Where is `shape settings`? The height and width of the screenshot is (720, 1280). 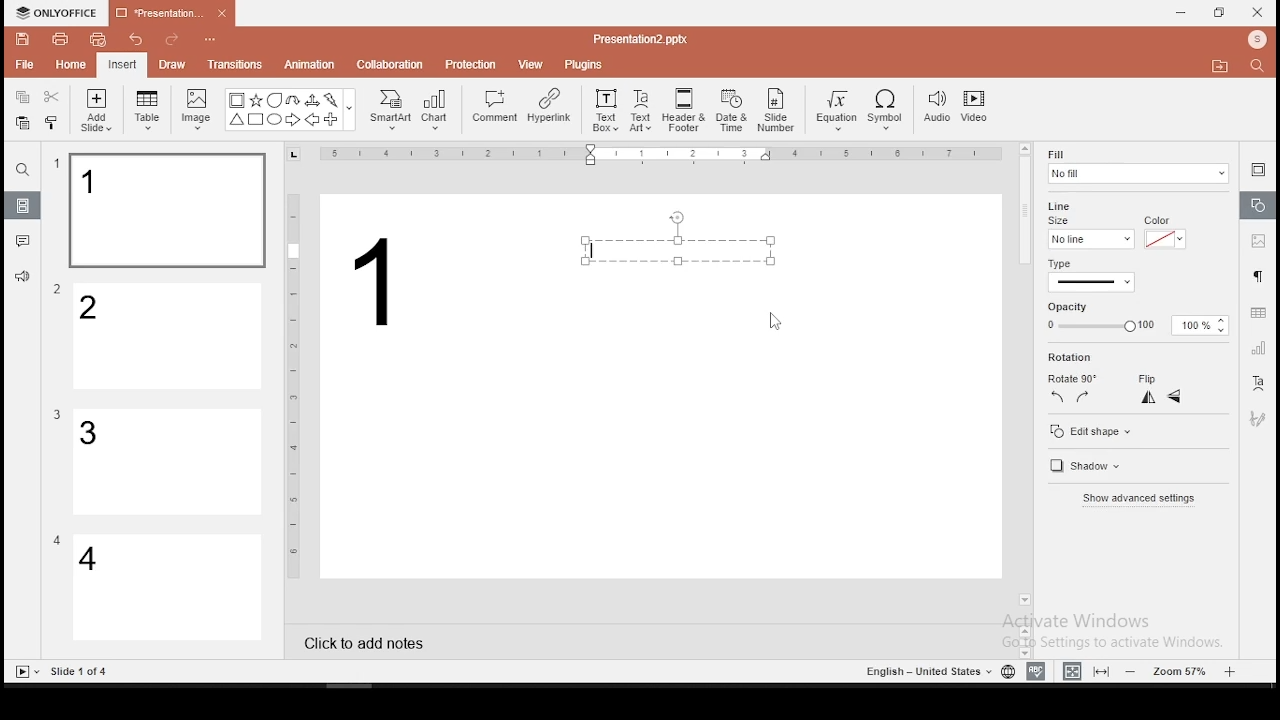 shape settings is located at coordinates (1259, 203).